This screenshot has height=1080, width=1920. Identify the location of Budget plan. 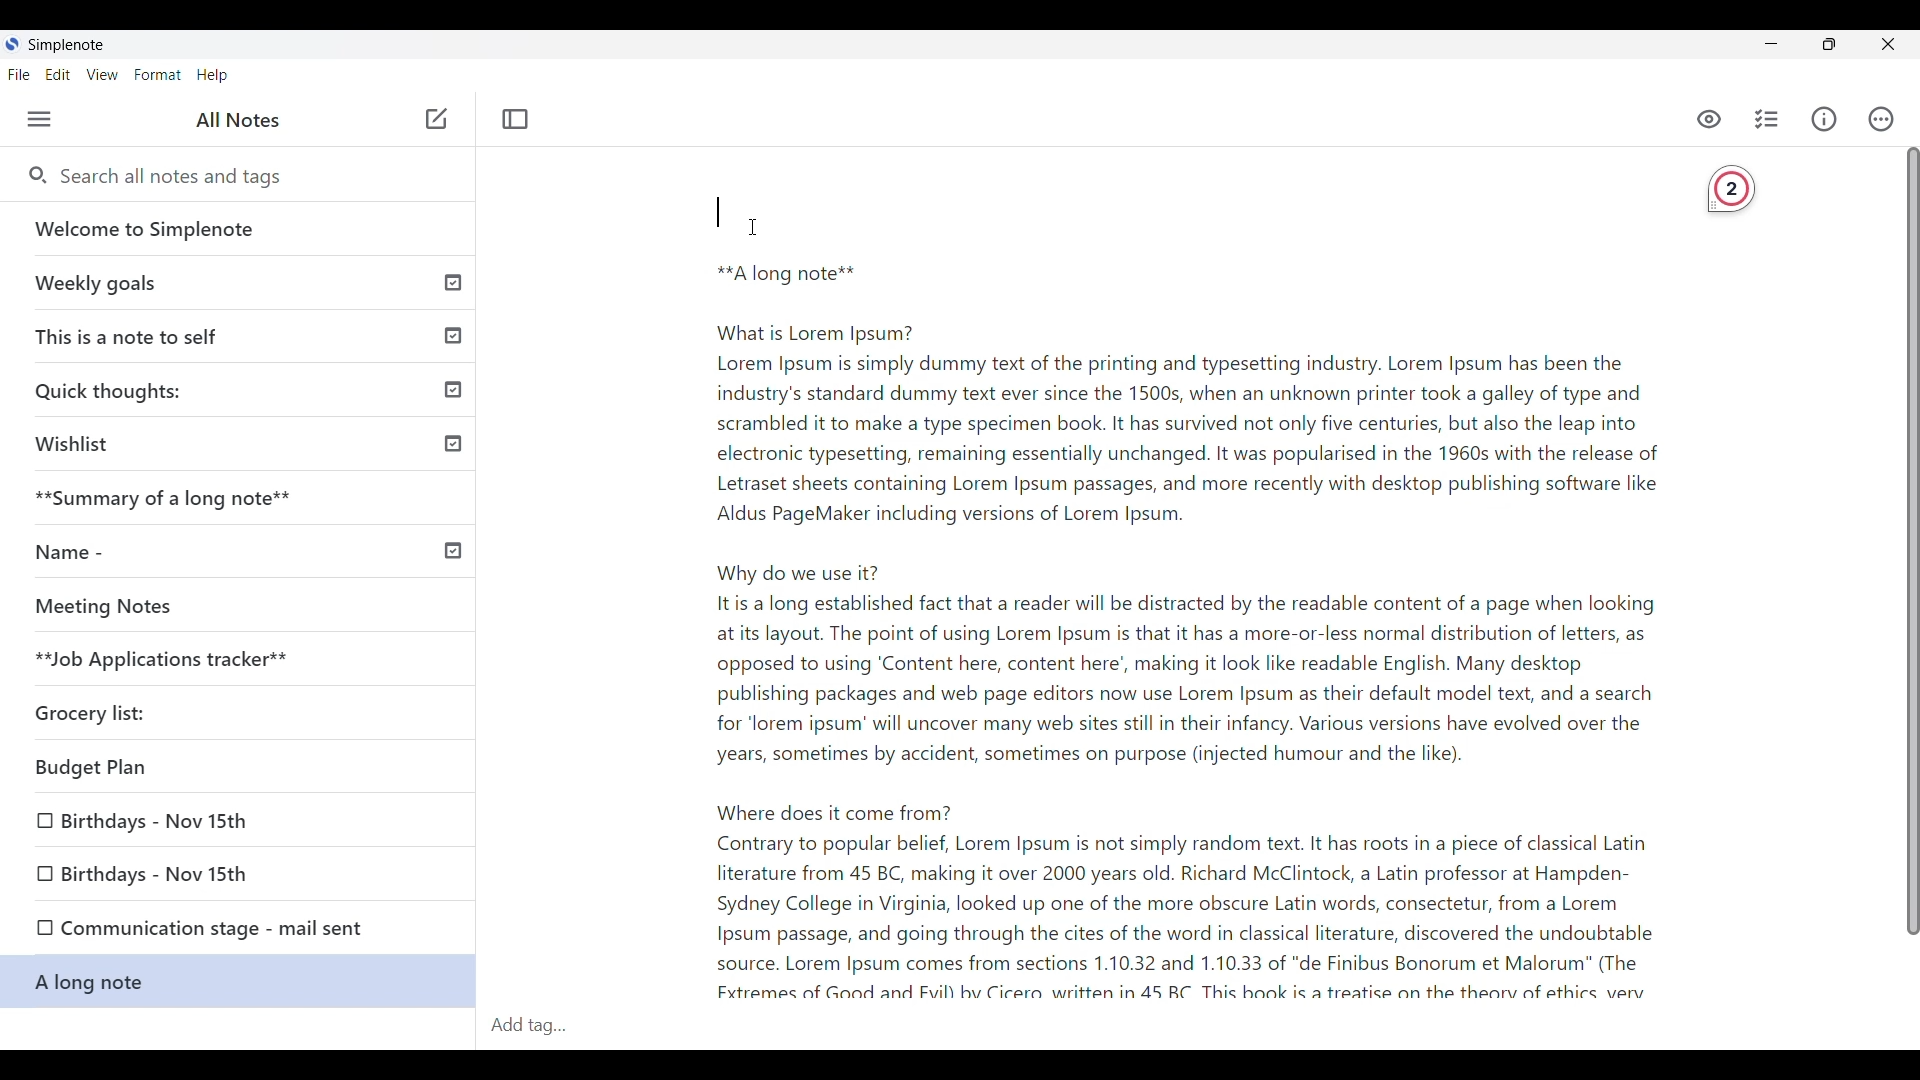
(167, 771).